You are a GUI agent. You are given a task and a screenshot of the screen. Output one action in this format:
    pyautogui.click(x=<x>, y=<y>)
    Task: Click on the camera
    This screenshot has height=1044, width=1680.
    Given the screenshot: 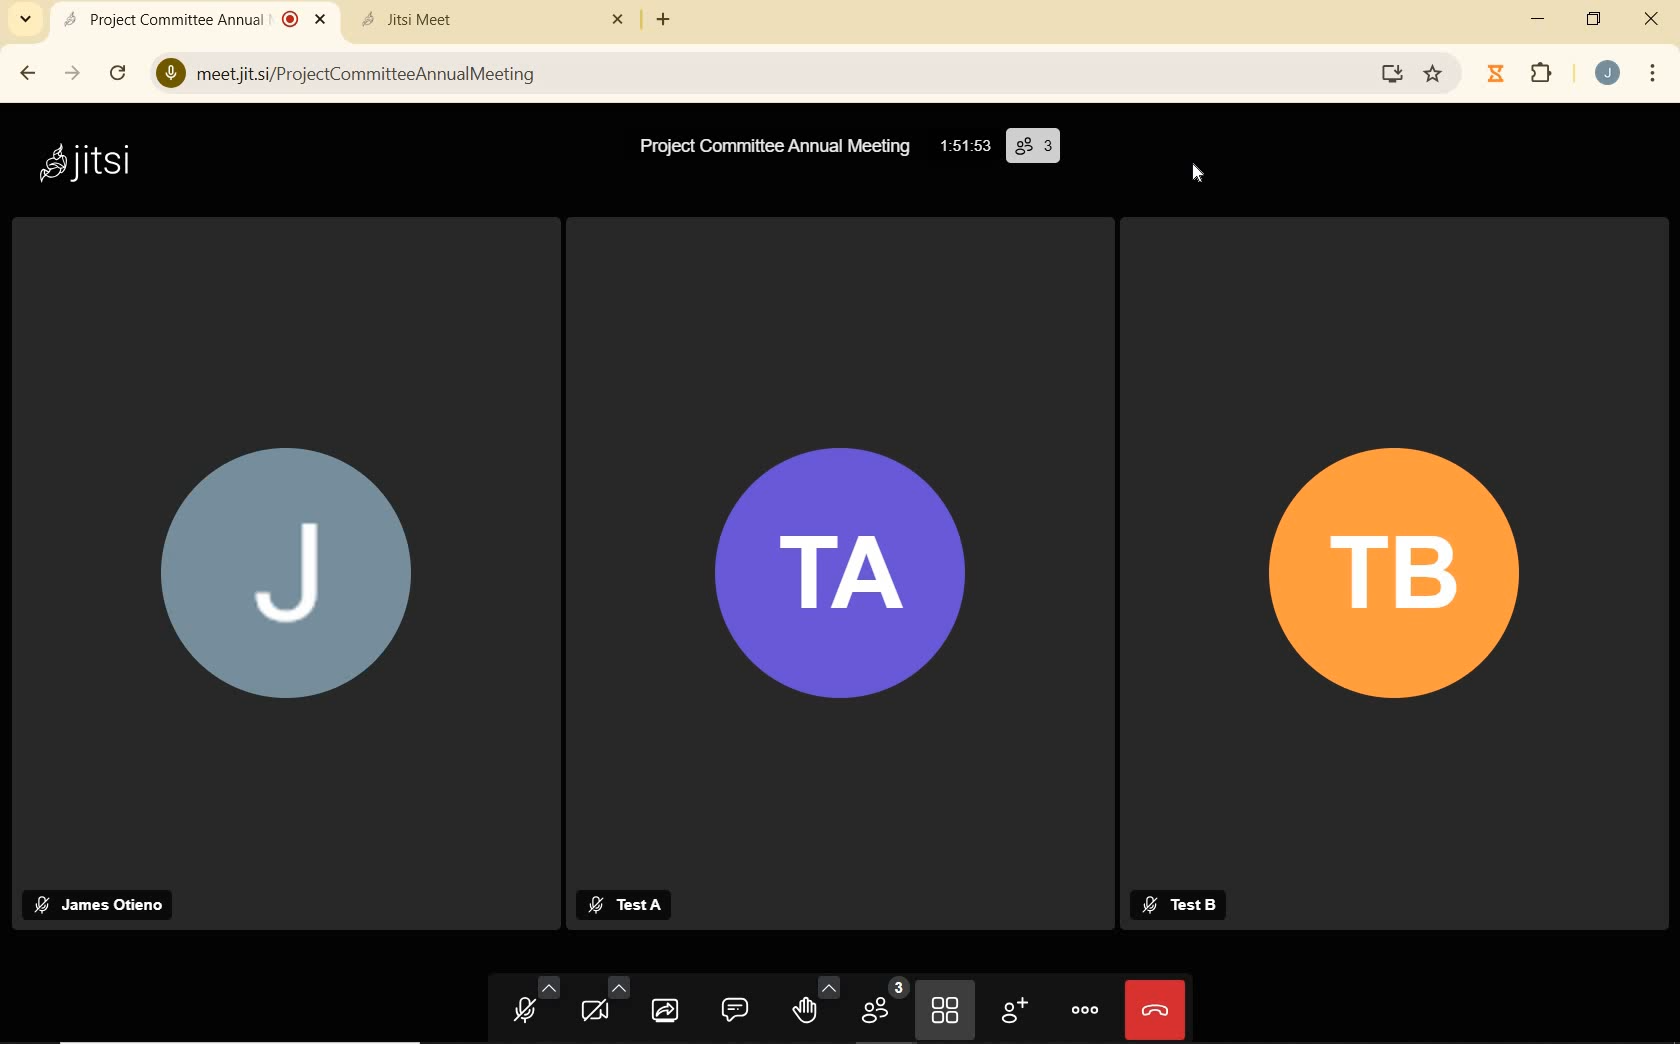 What is the action you would take?
    pyautogui.click(x=602, y=1003)
    